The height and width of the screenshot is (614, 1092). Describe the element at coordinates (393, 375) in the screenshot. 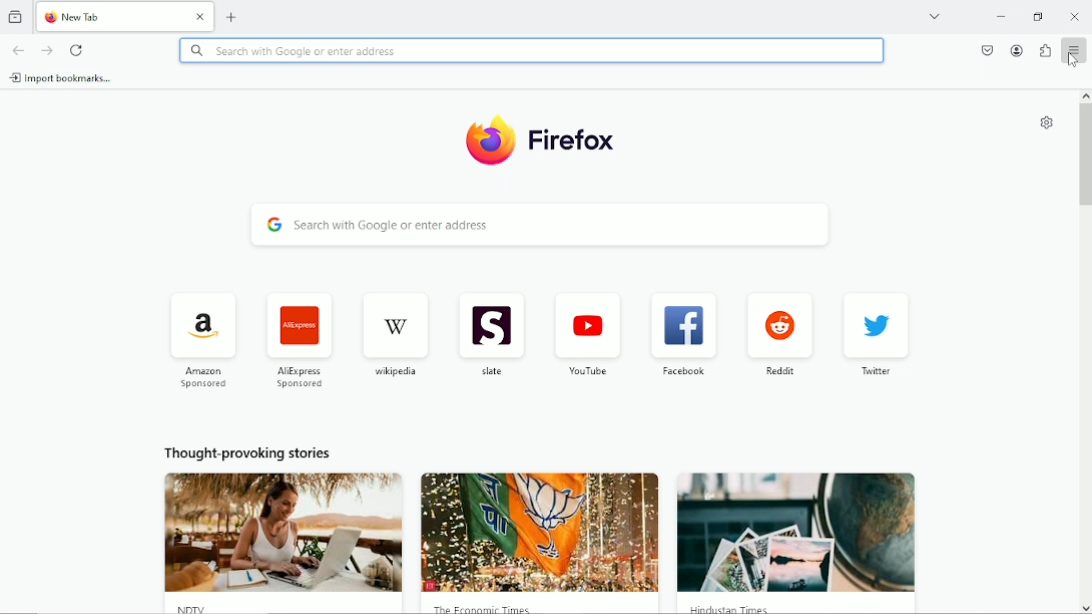

I see `wikipedia` at that location.